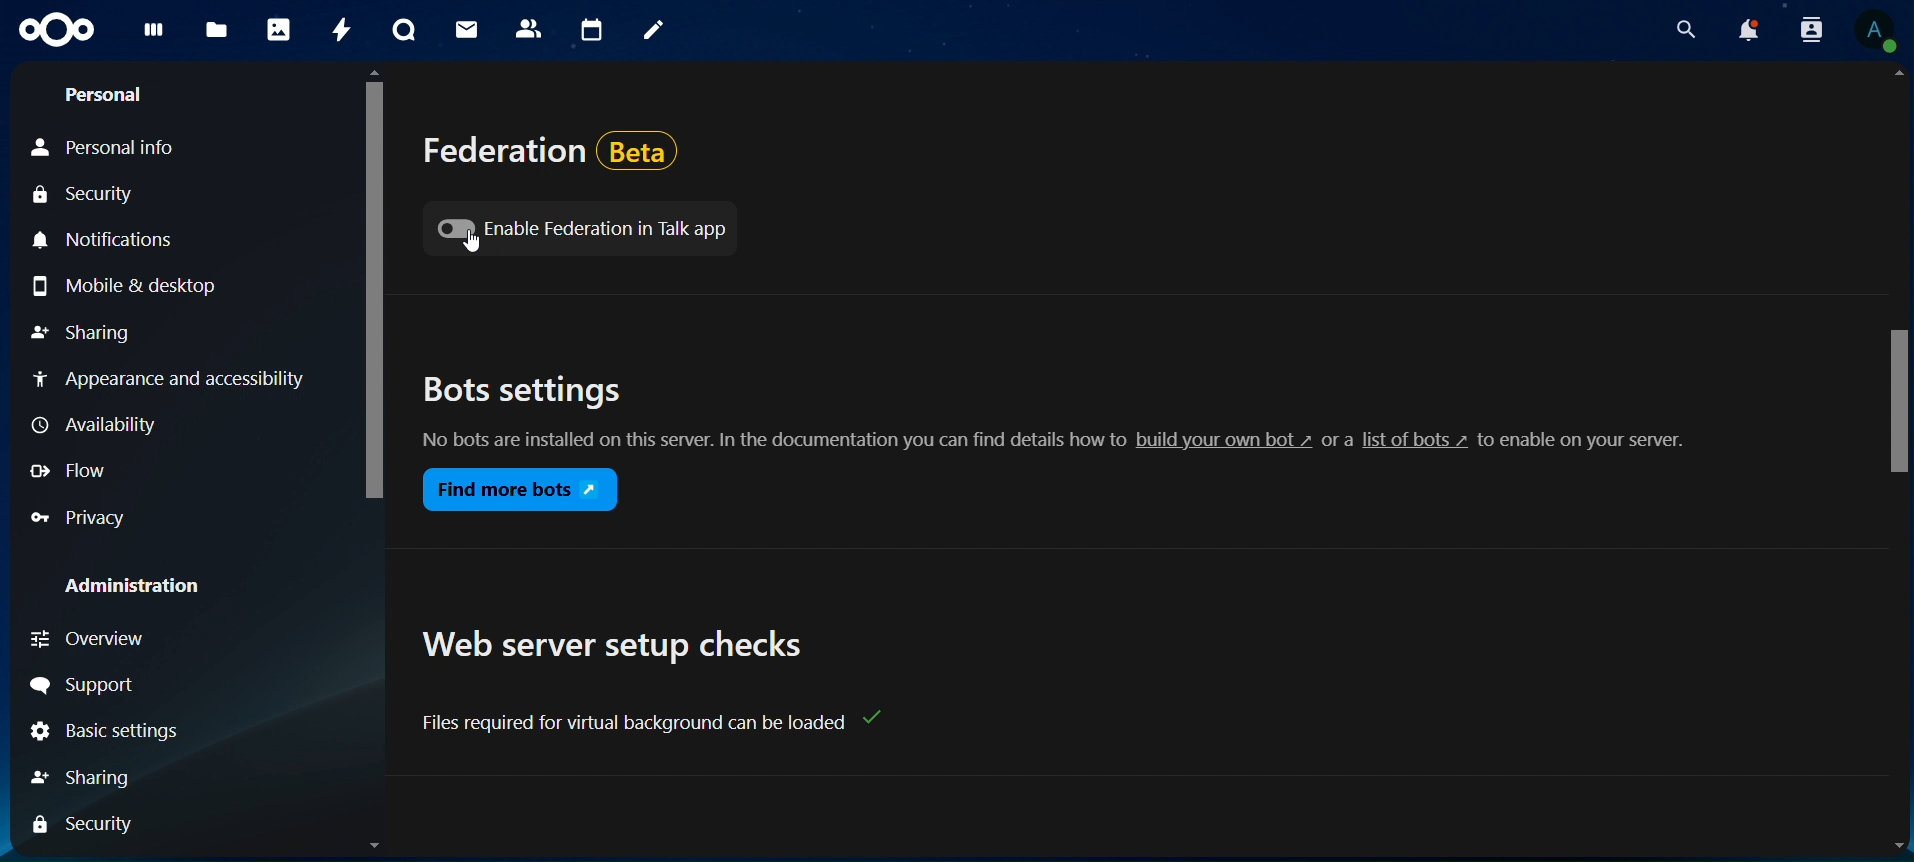 The image size is (1914, 862). I want to click on find more bots, so click(520, 491).